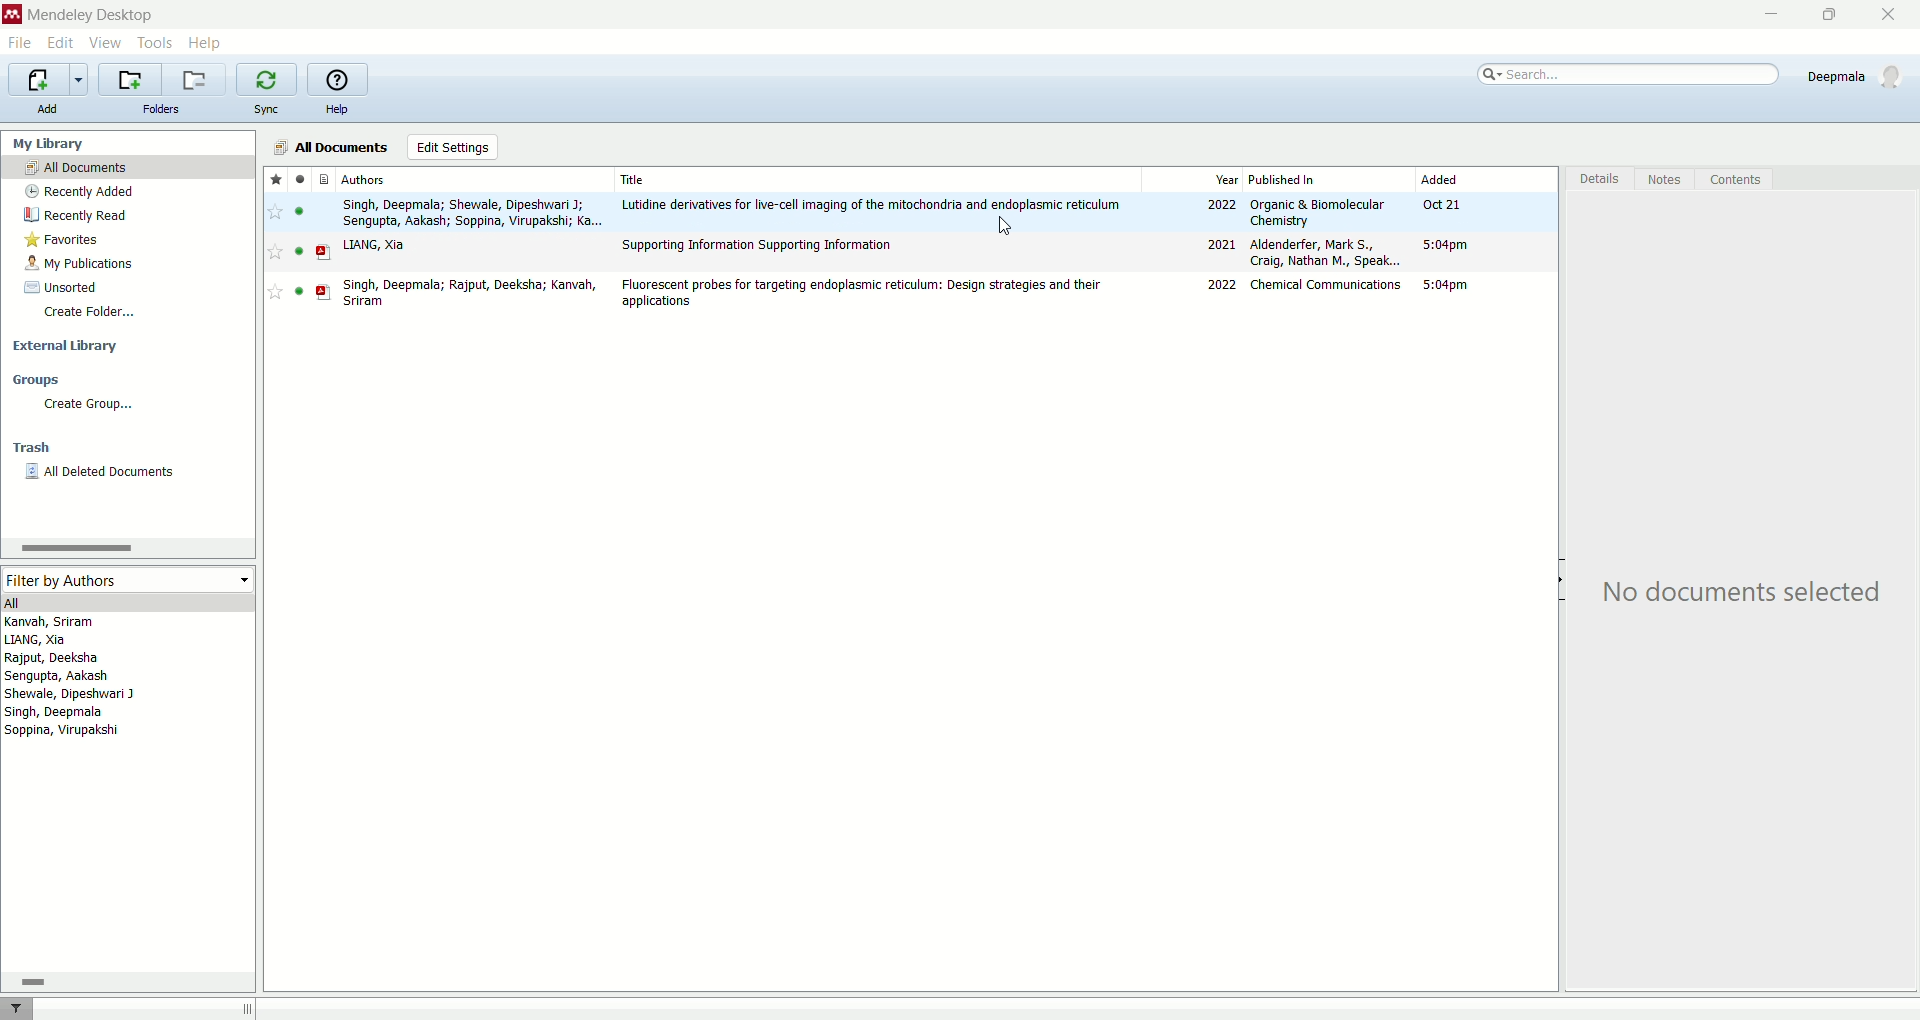 The width and height of the screenshot is (1920, 1020). What do you see at coordinates (75, 215) in the screenshot?
I see `recently read` at bounding box center [75, 215].